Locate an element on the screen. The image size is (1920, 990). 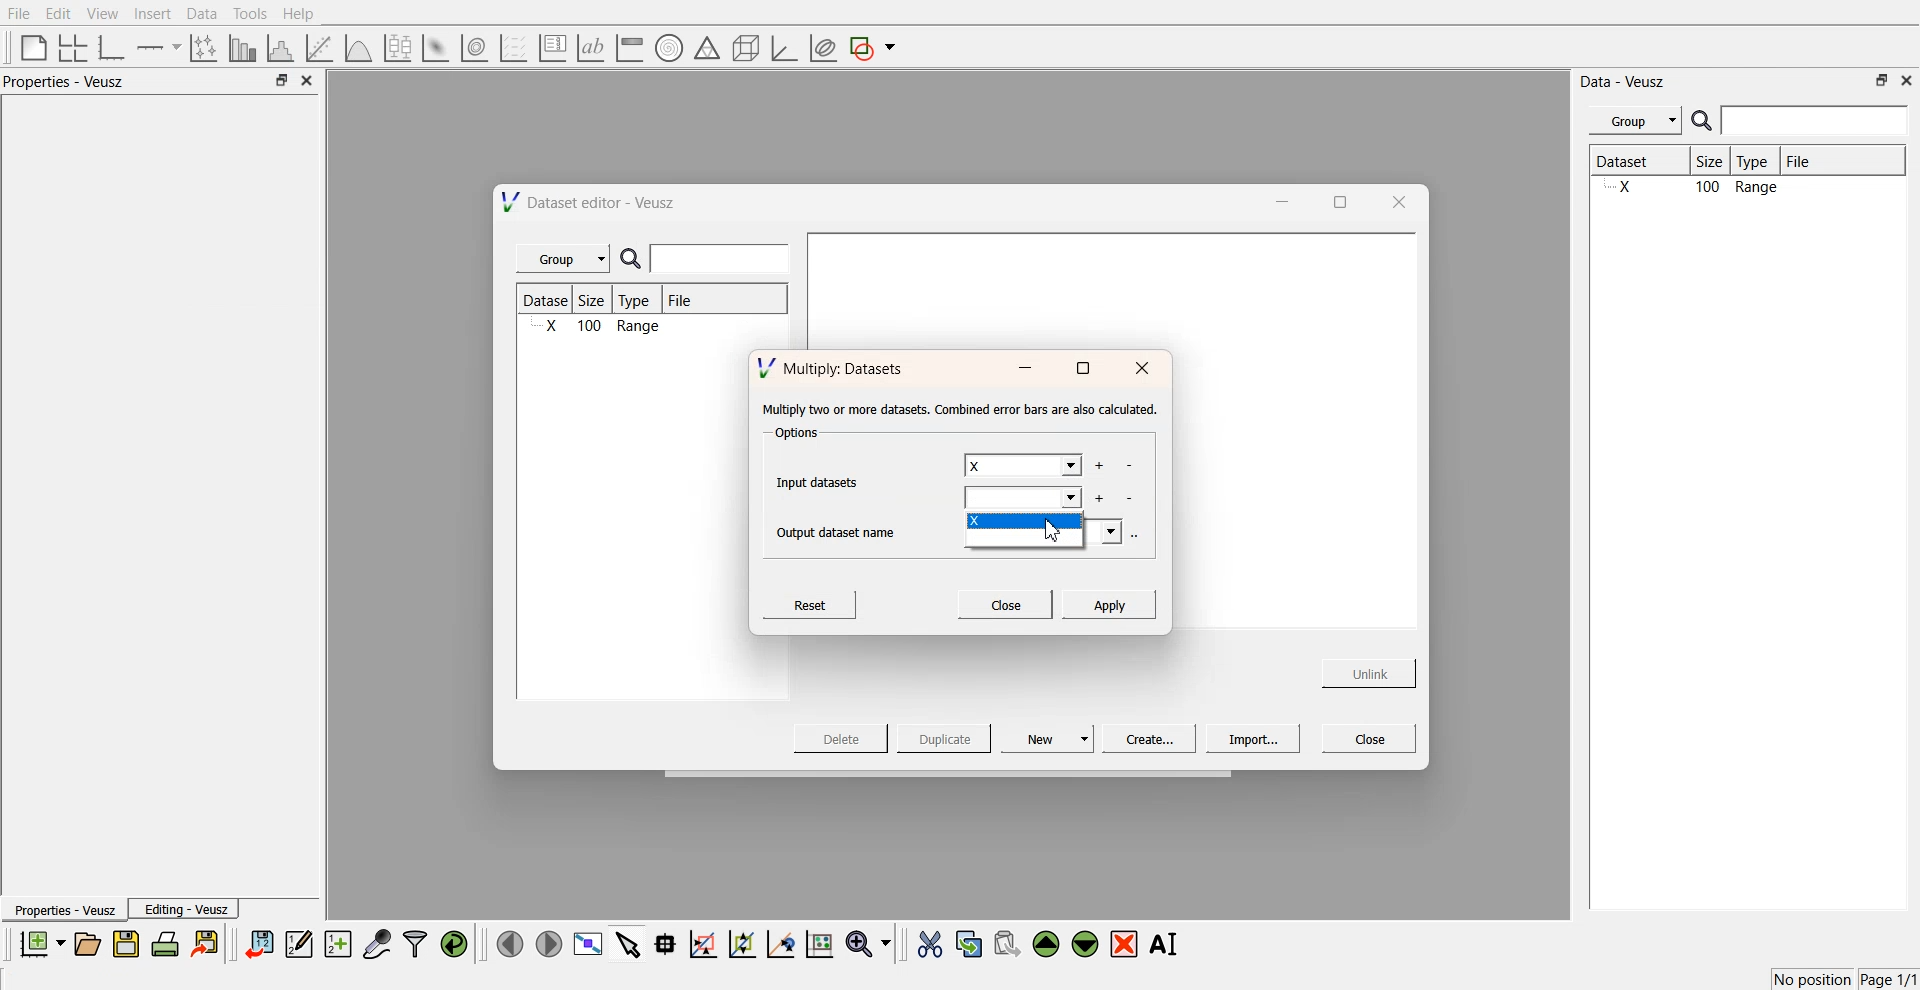
Editing - Veusz is located at coordinates (186, 909).